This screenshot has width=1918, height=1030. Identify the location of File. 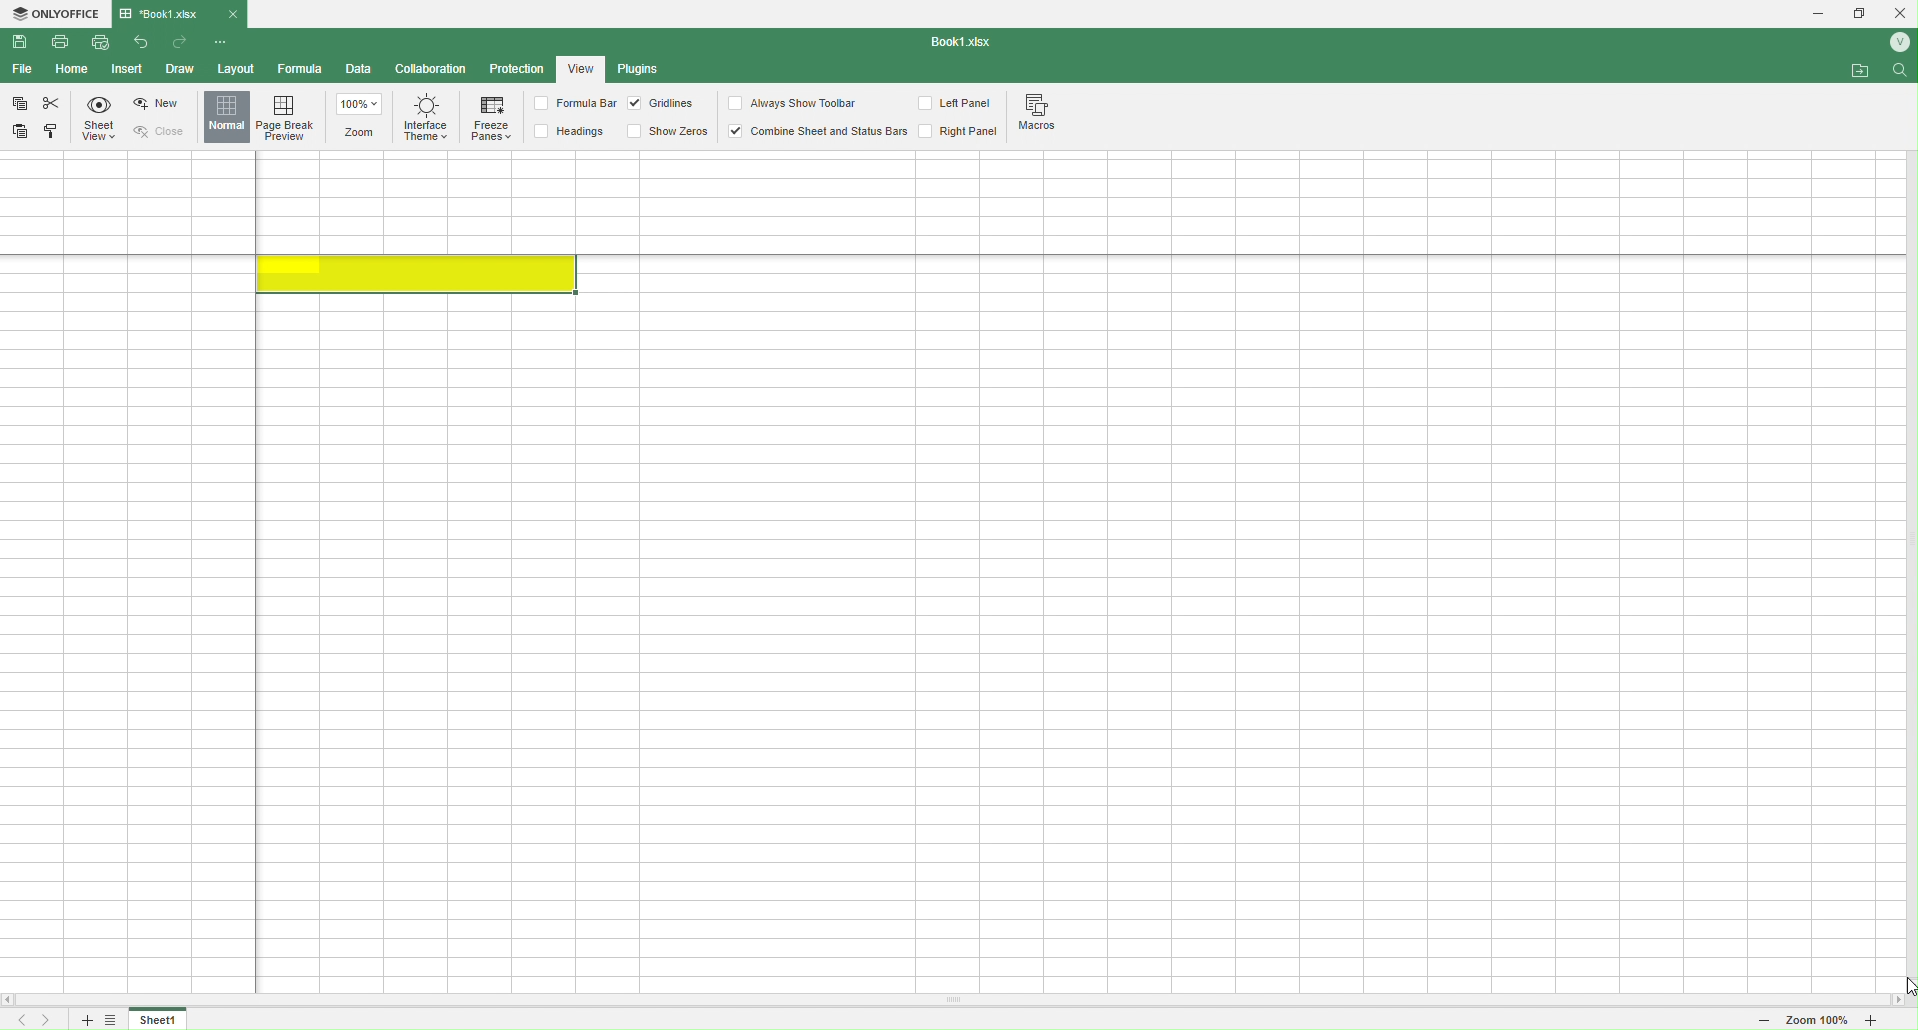
(21, 69).